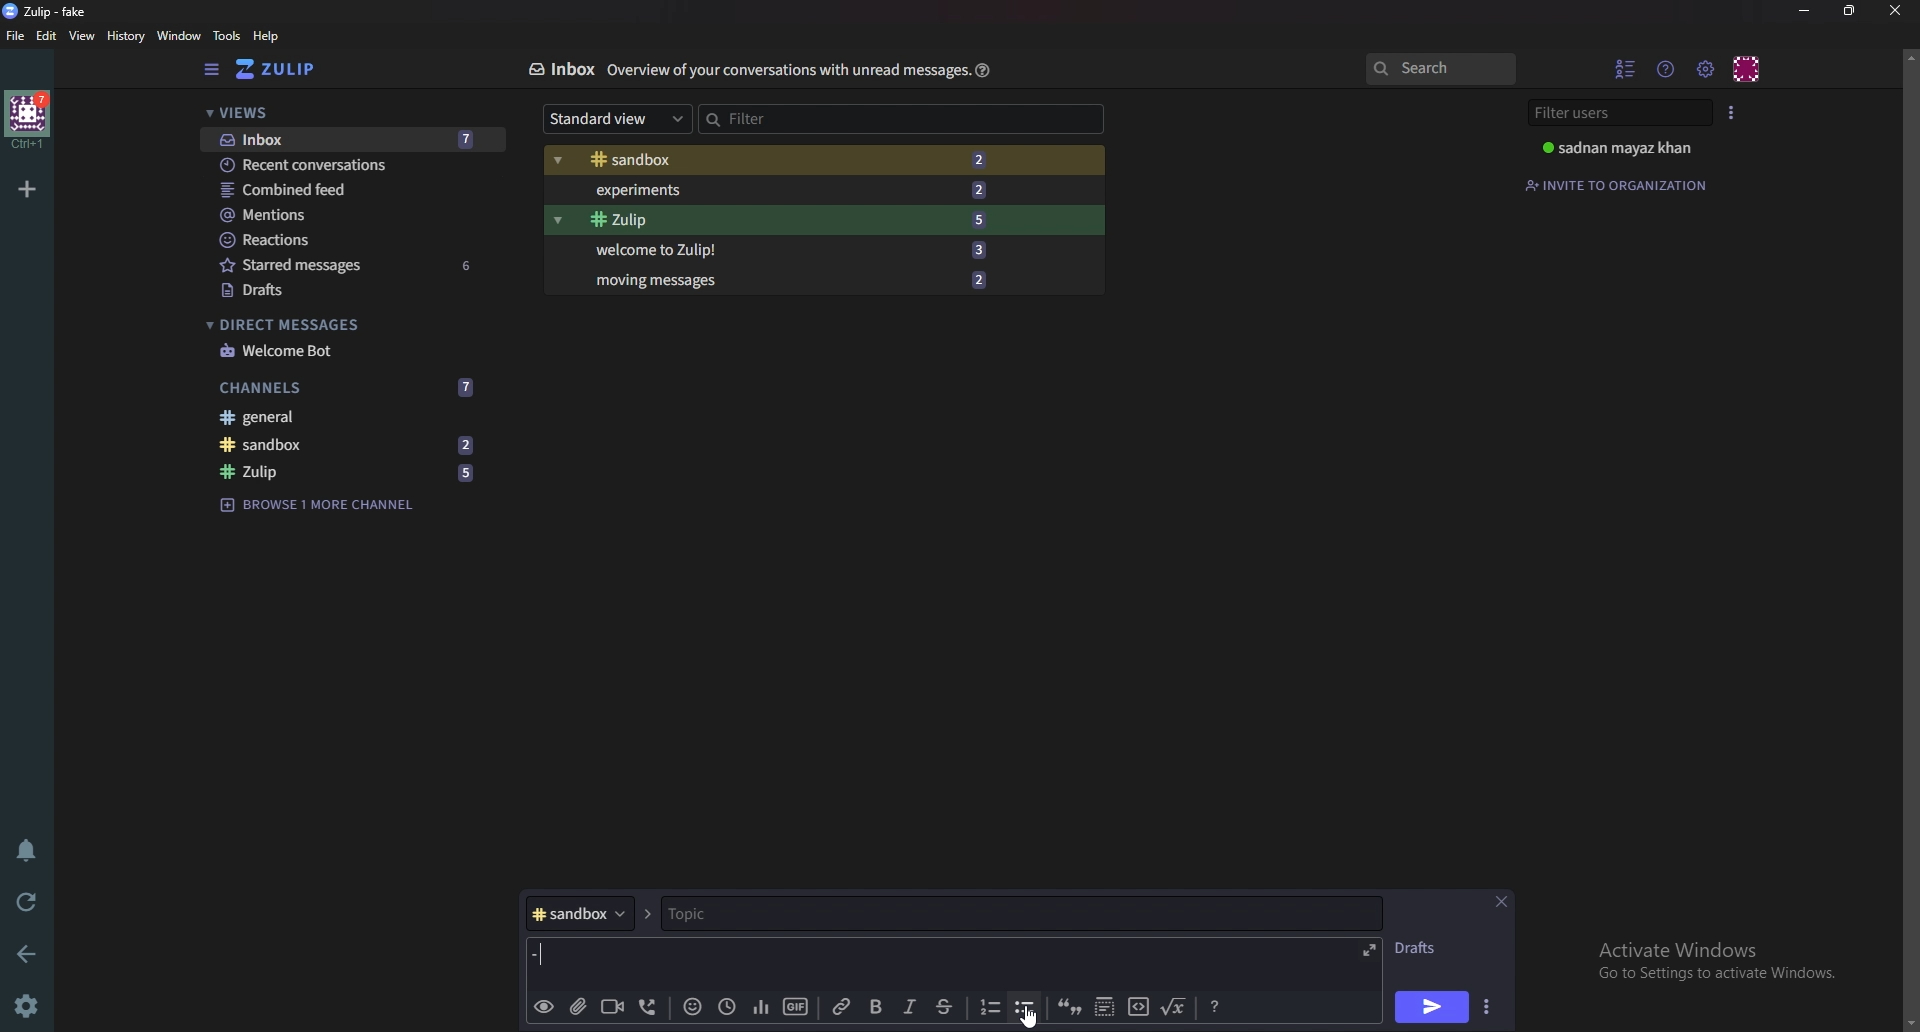 The height and width of the screenshot is (1032, 1920). What do you see at coordinates (352, 190) in the screenshot?
I see `combined feed` at bounding box center [352, 190].